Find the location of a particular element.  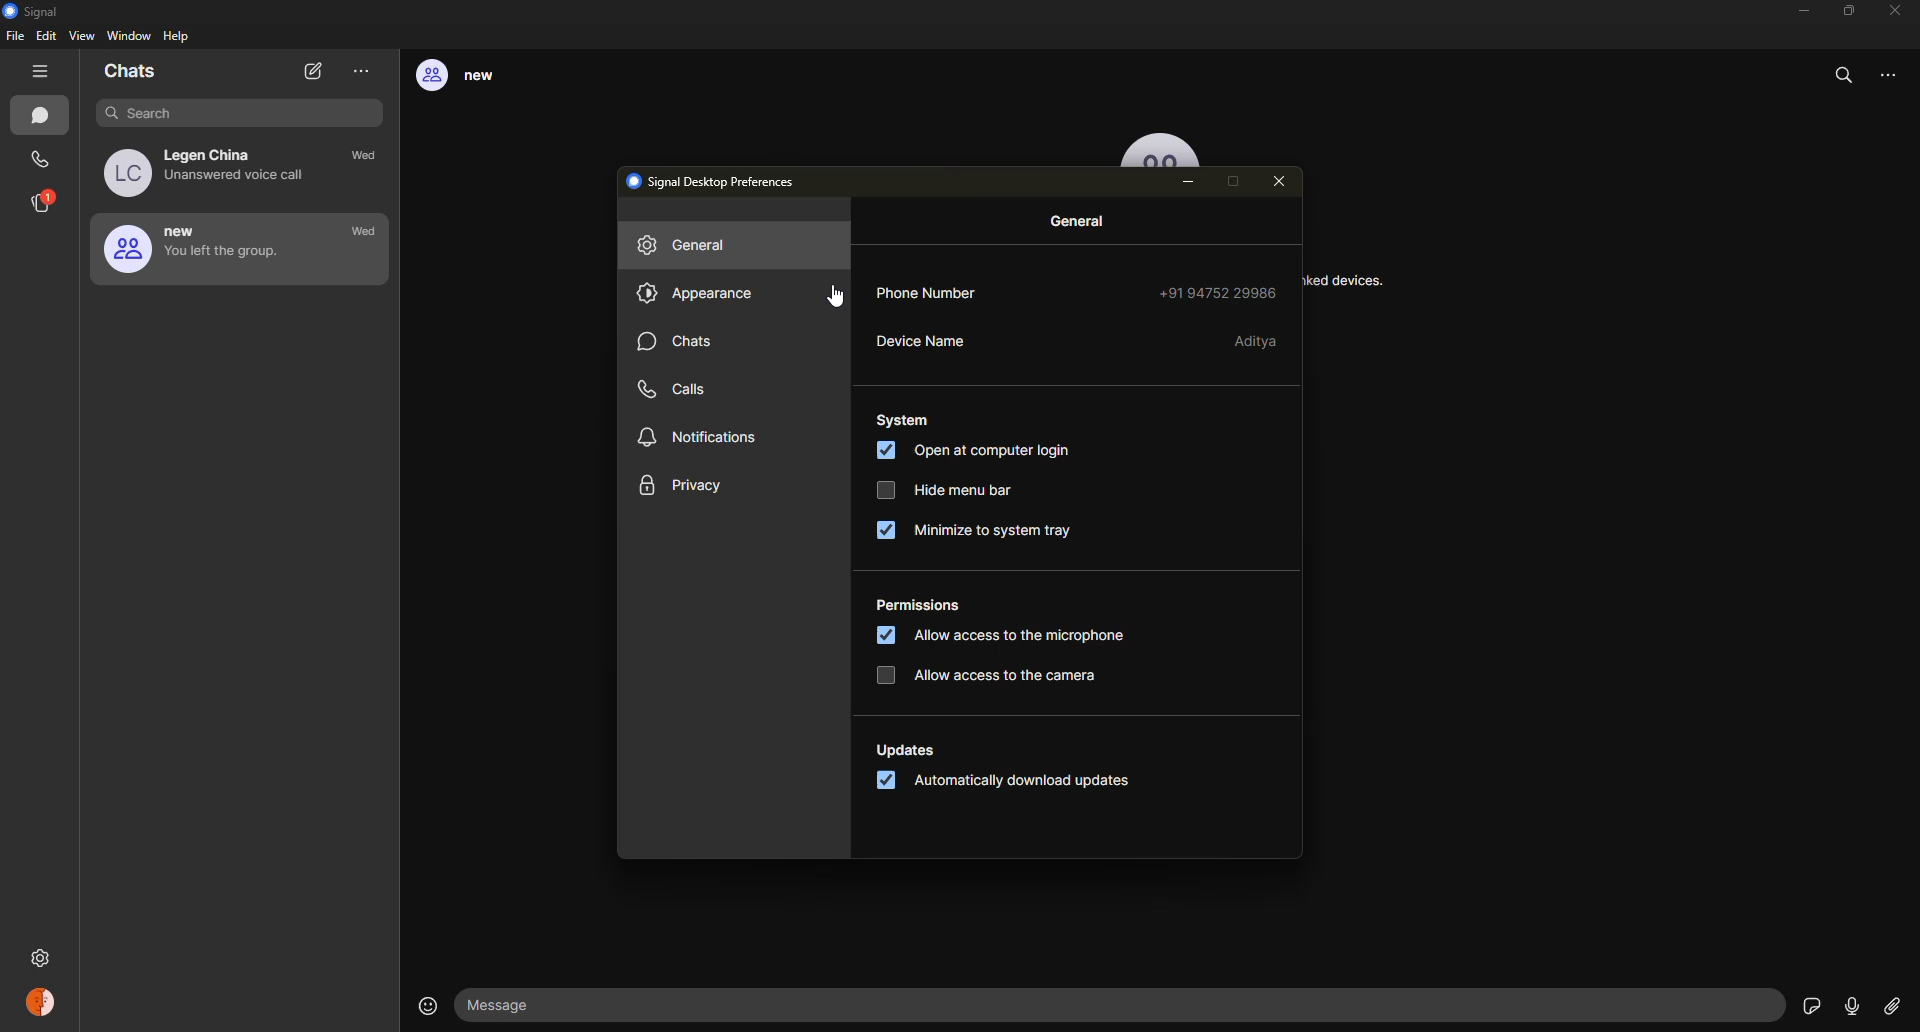

allow access to camera is located at coordinates (991, 673).